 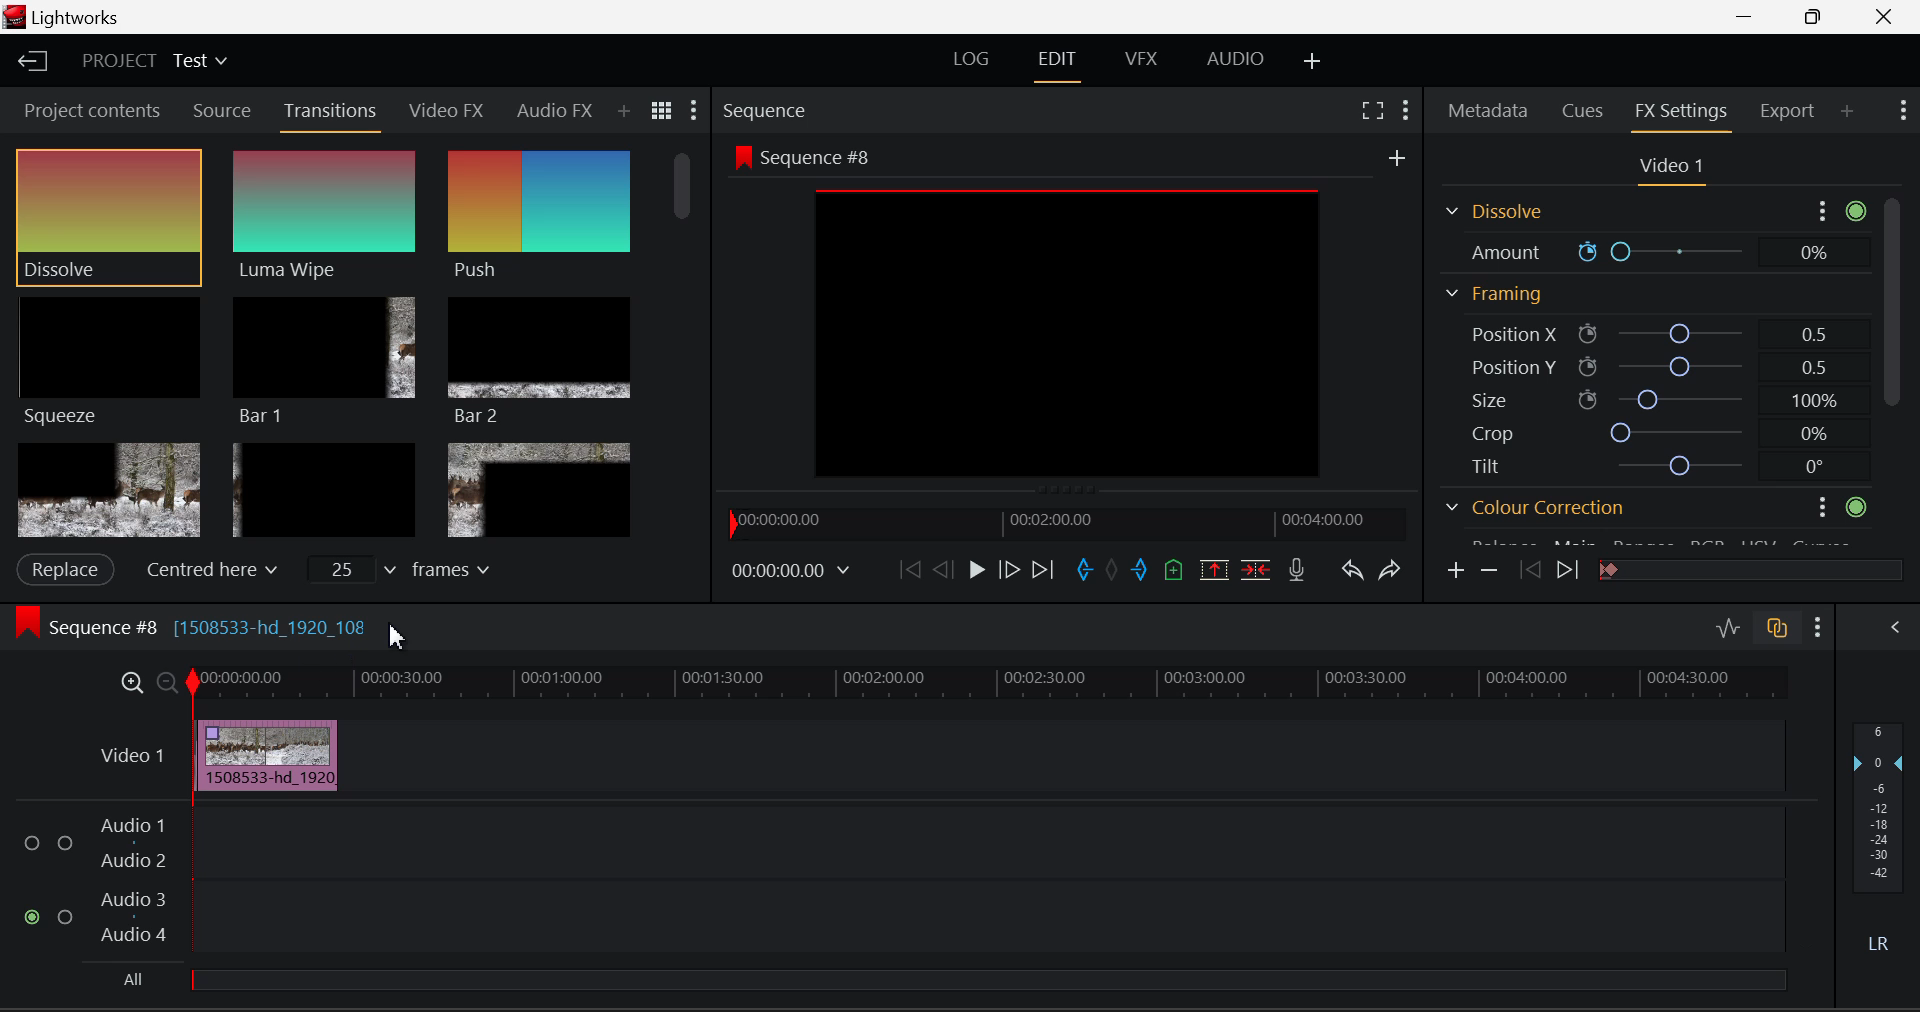 I want to click on Scroll Bar, so click(x=1894, y=368).